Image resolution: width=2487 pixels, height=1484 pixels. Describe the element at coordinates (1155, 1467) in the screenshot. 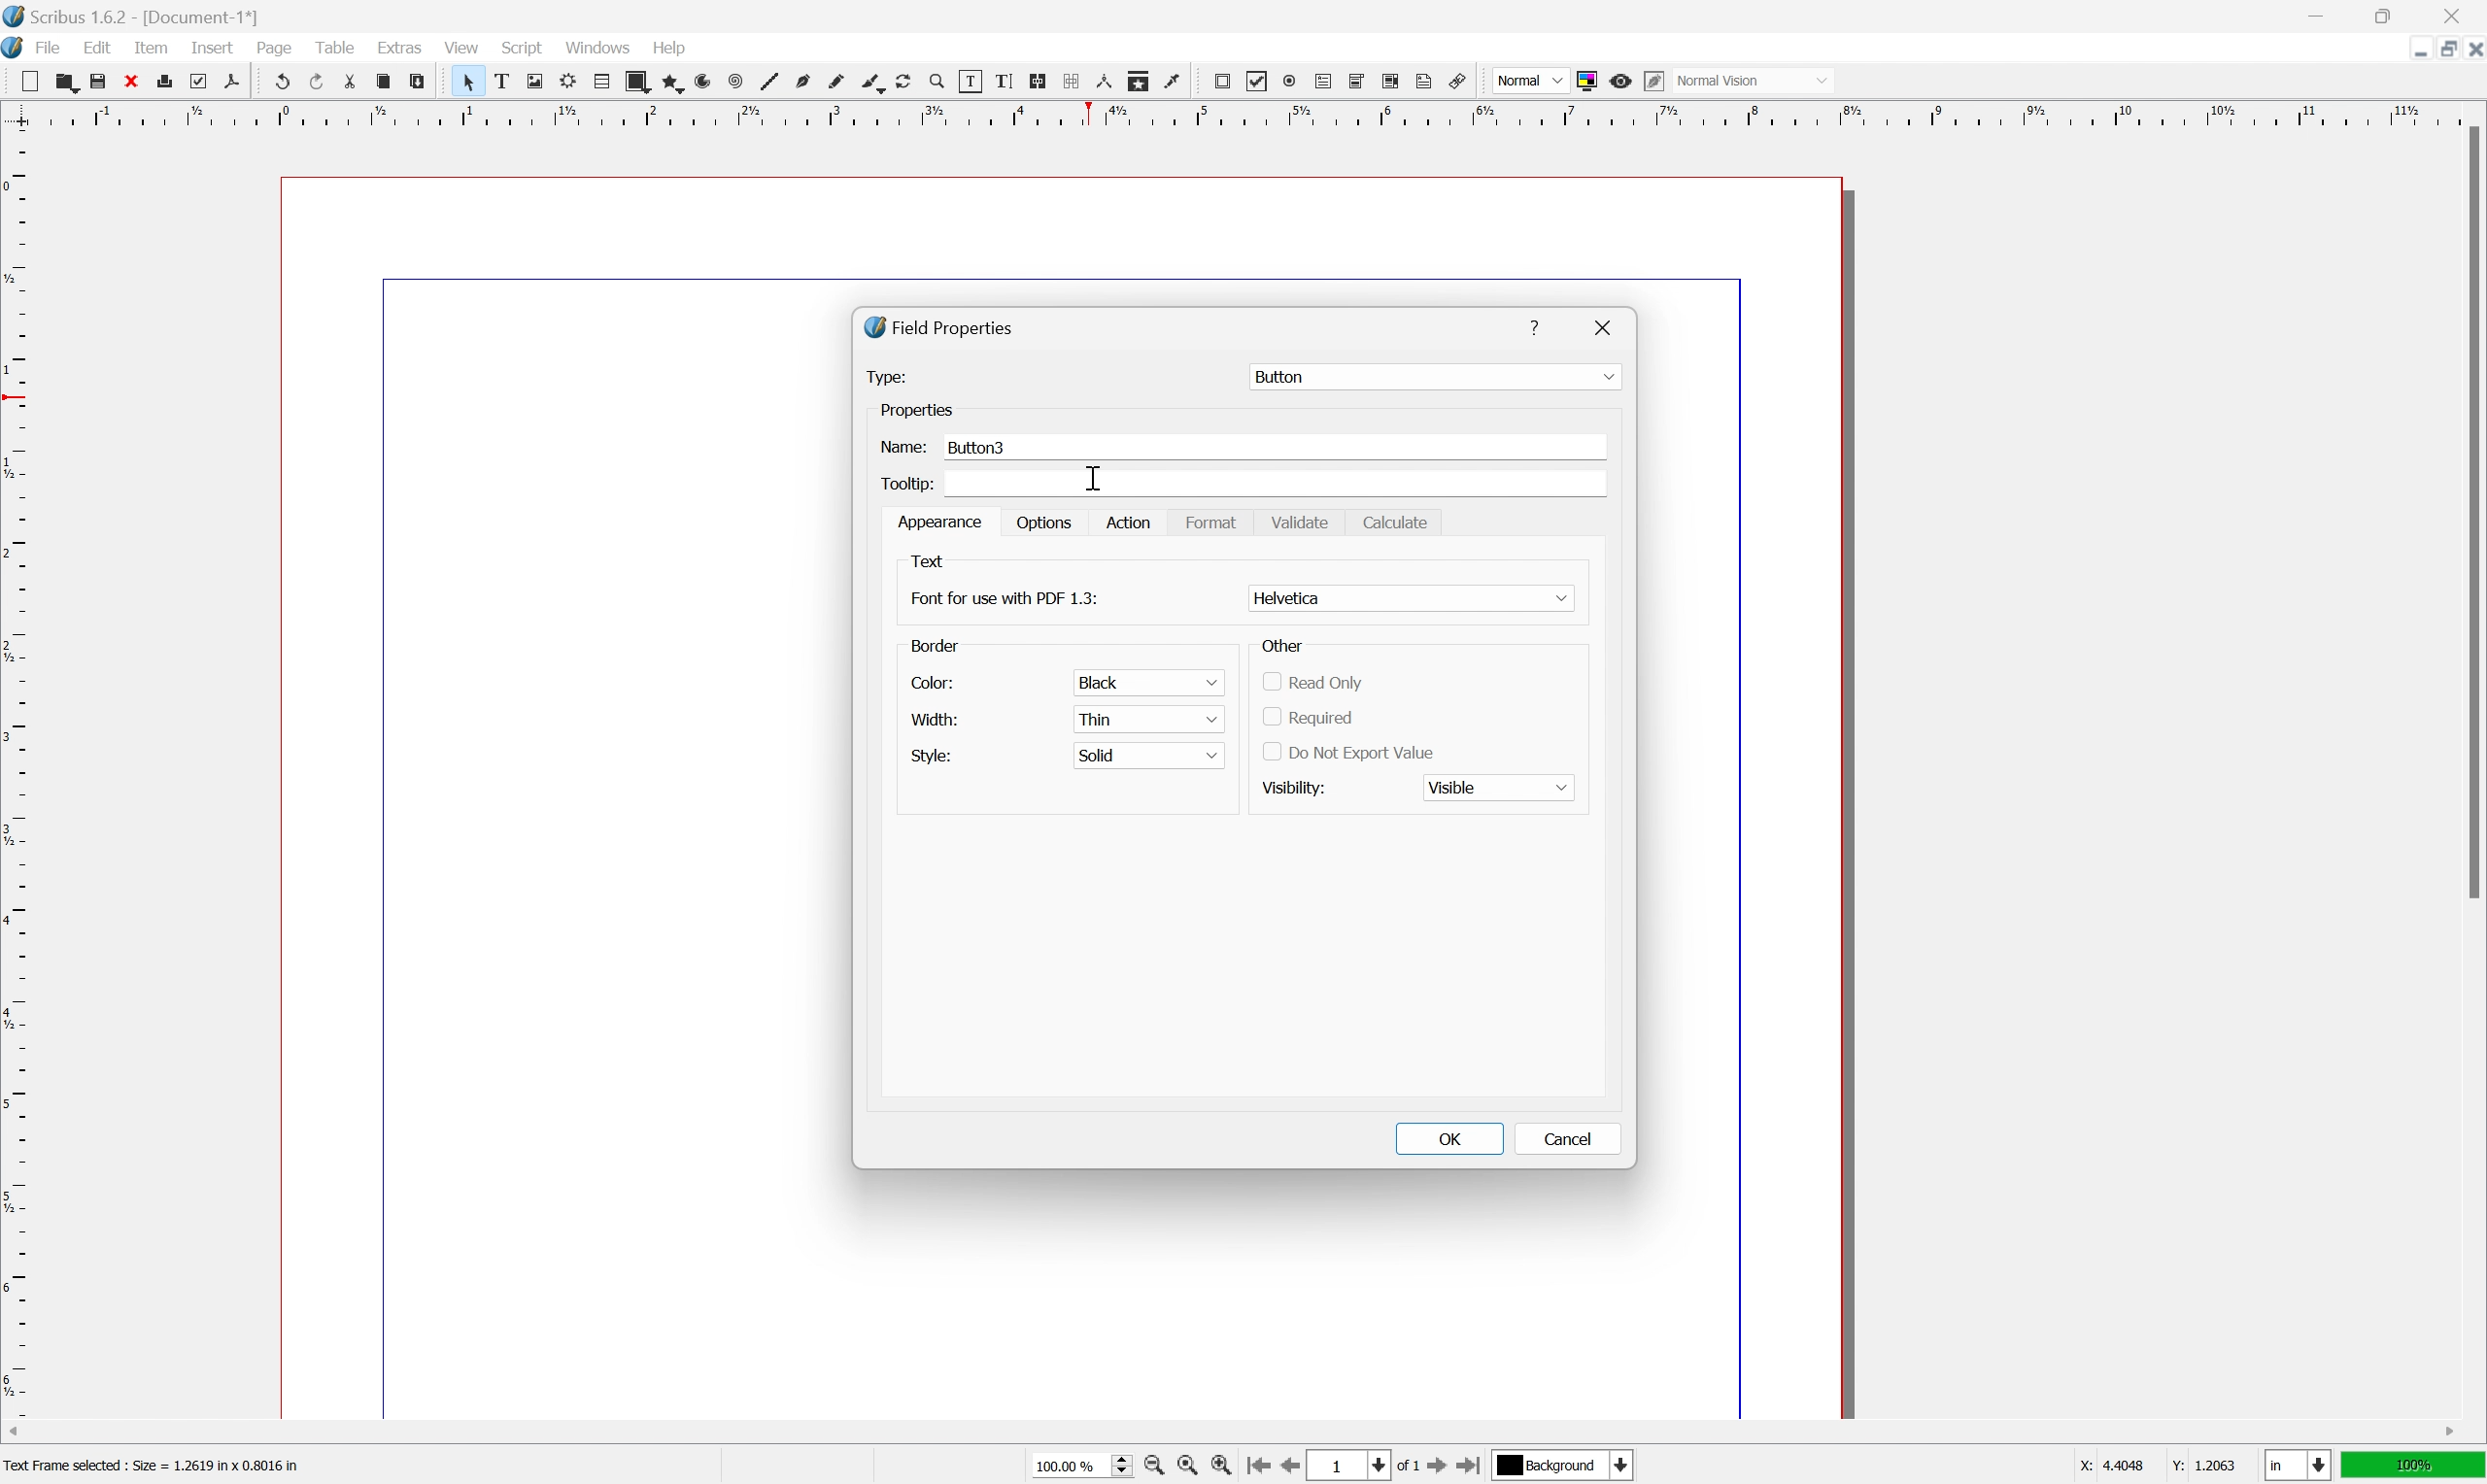

I see `zoom out` at that location.